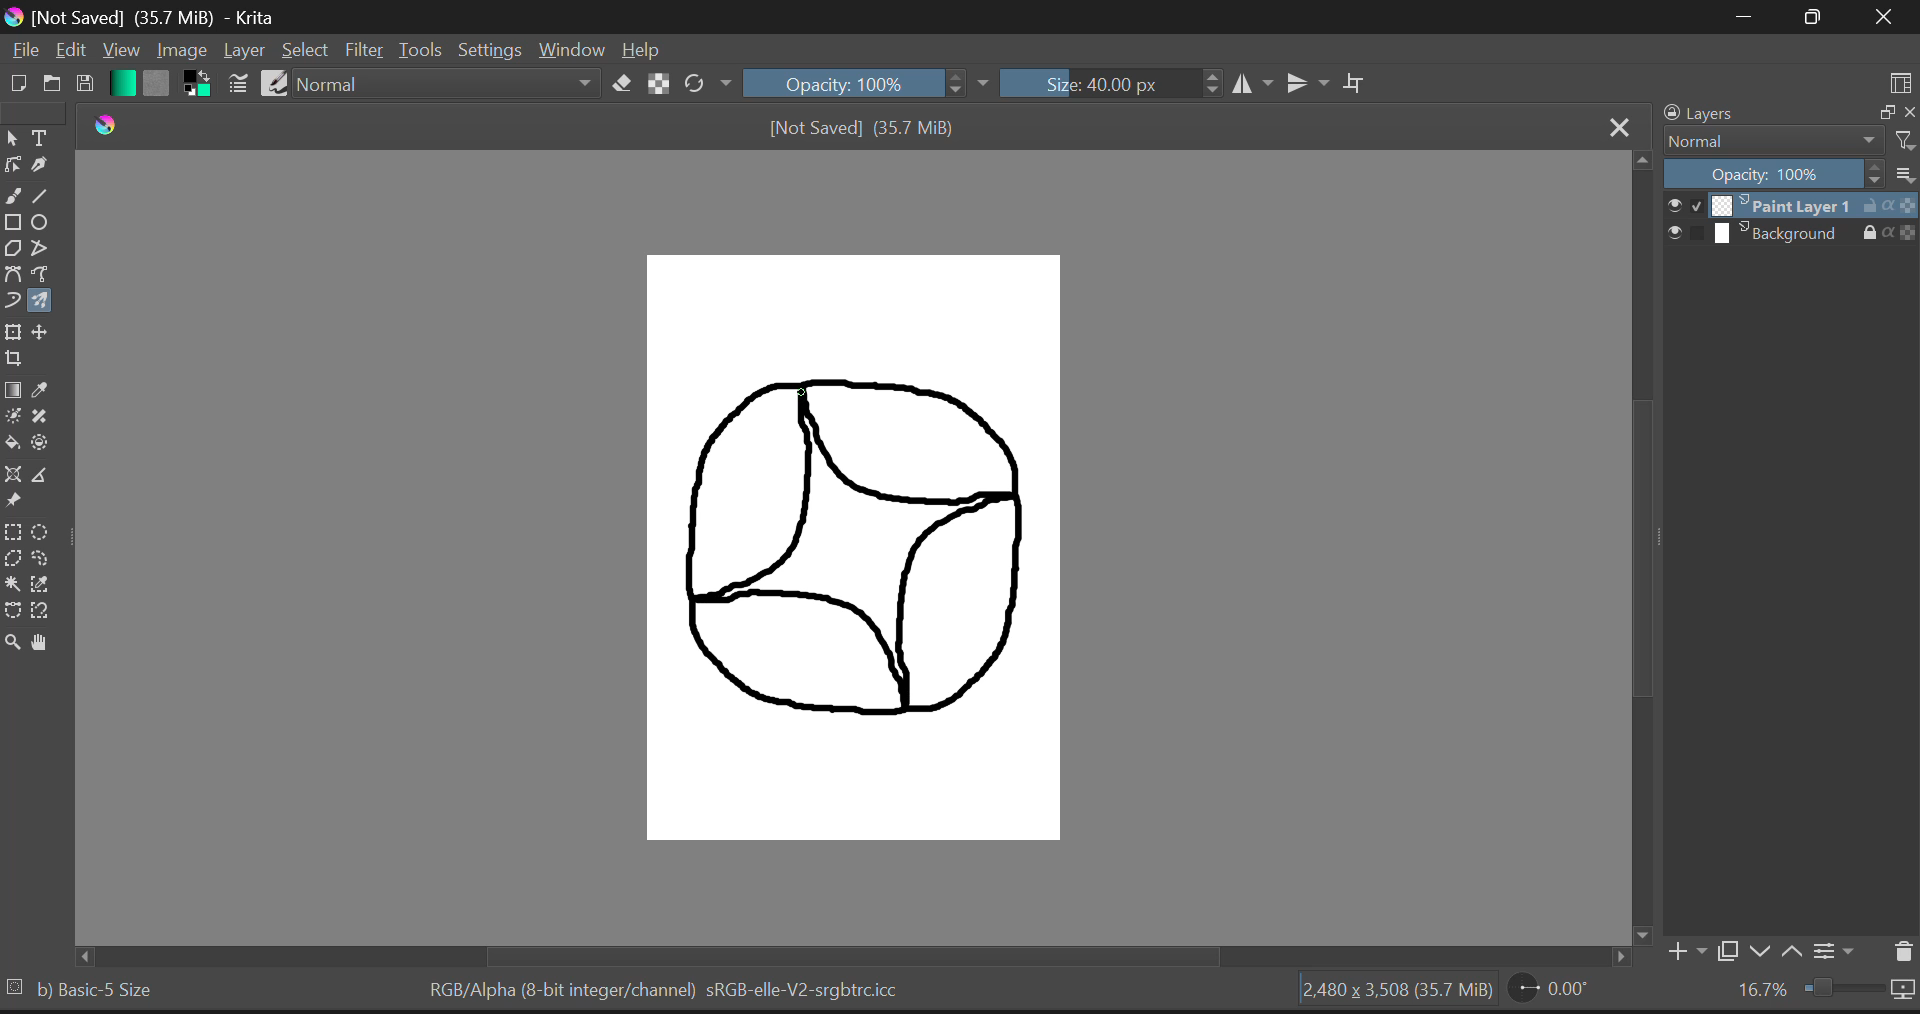 The width and height of the screenshot is (1920, 1014). Describe the element at coordinates (14, 389) in the screenshot. I see `Gradient Fill` at that location.